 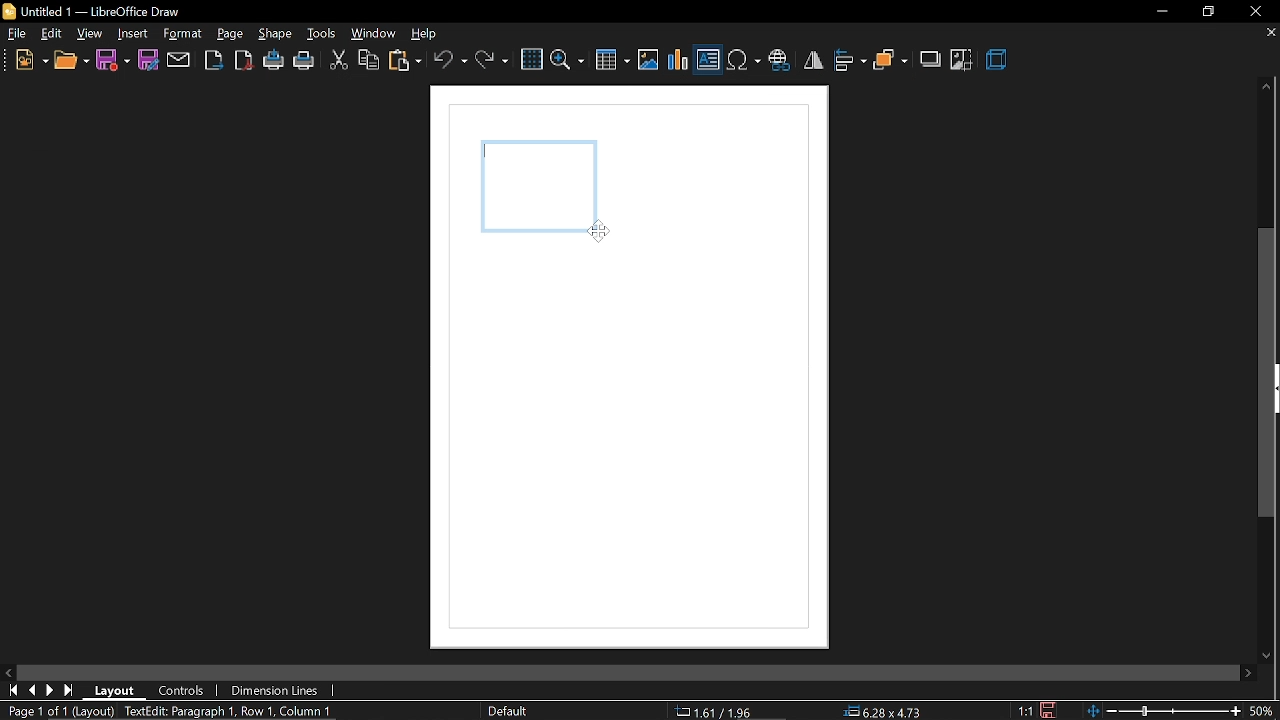 What do you see at coordinates (53, 691) in the screenshot?
I see `go to last page` at bounding box center [53, 691].